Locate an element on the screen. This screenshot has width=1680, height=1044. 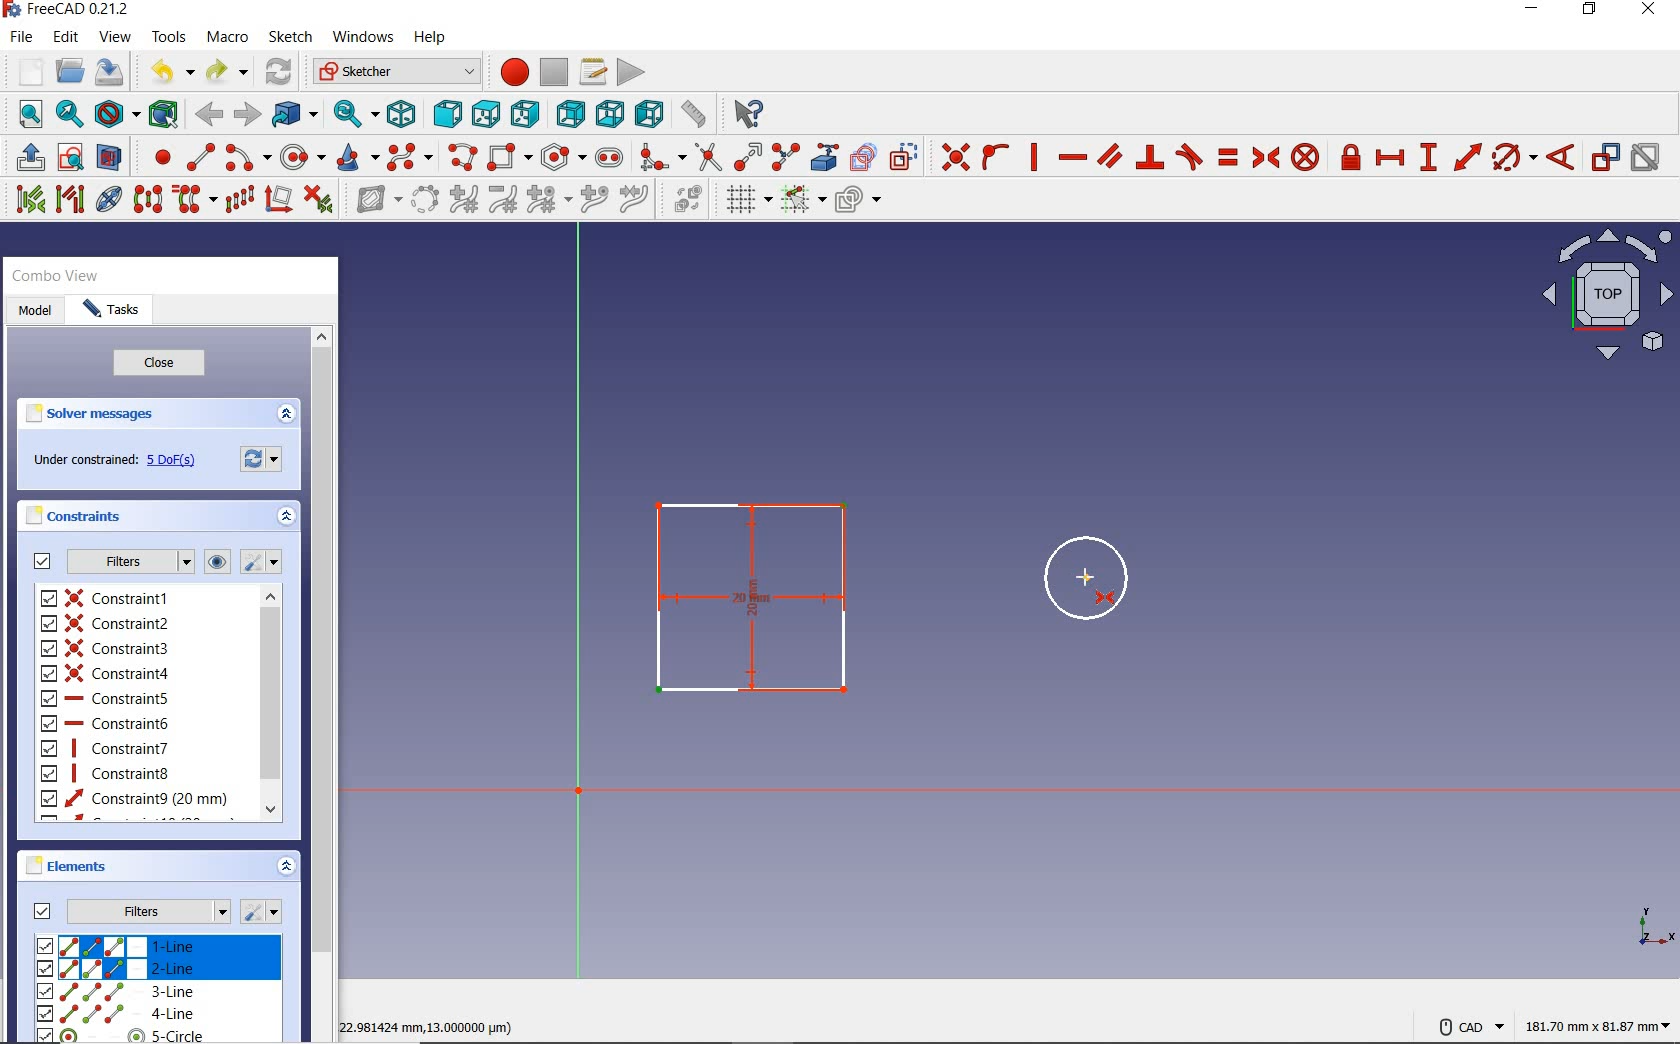
remove axes alignment is located at coordinates (279, 198).